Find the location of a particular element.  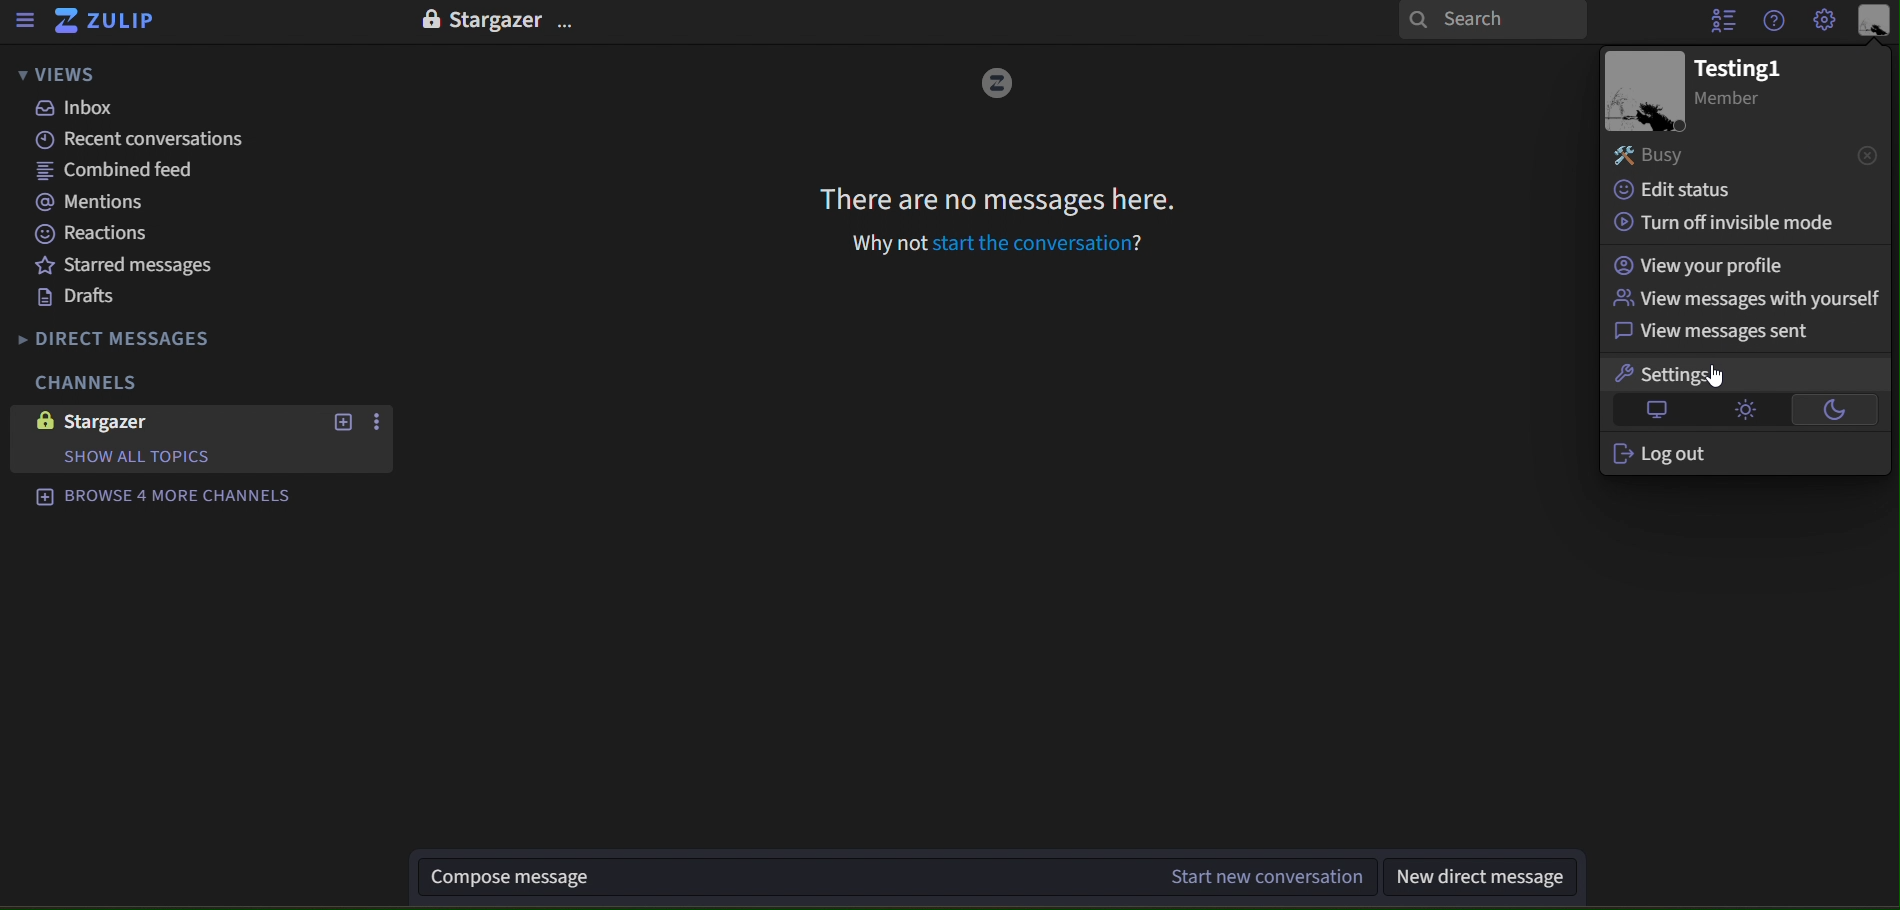

 is located at coordinates (1832, 408).